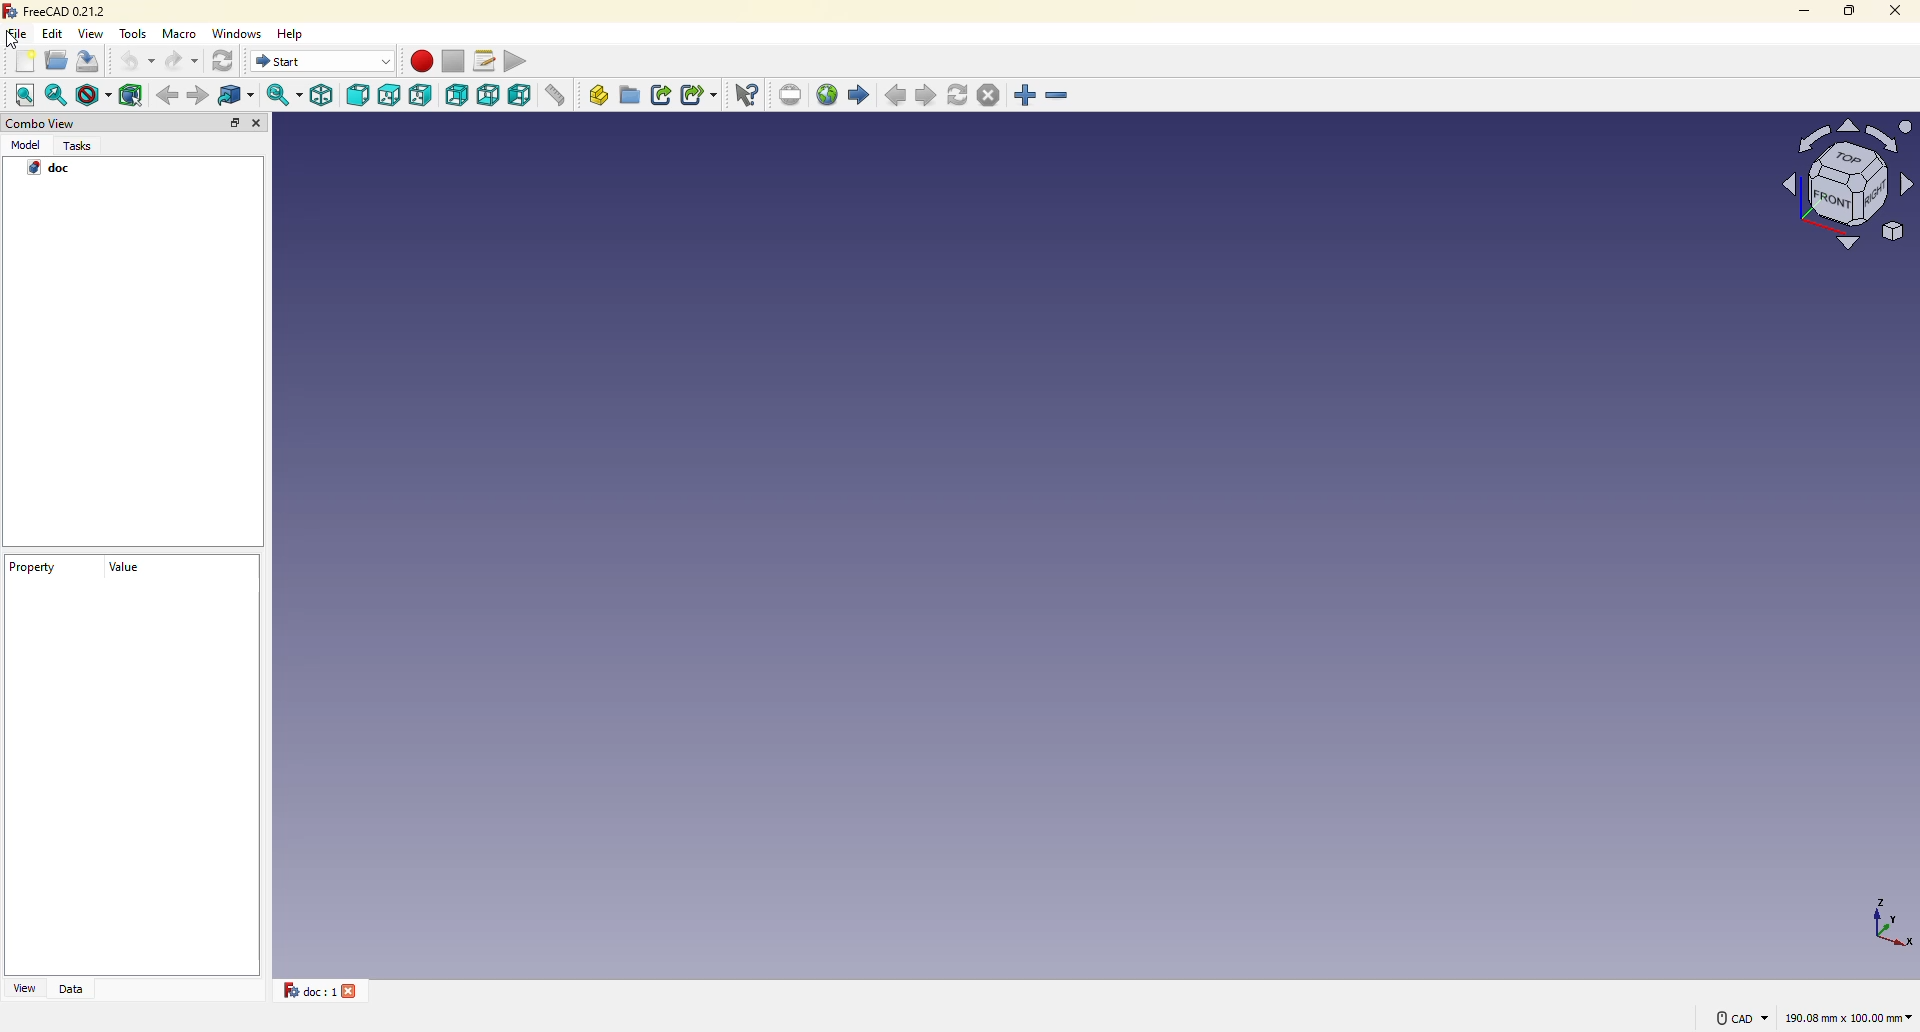 The image size is (1920, 1032). What do you see at coordinates (51, 169) in the screenshot?
I see `doc` at bounding box center [51, 169].